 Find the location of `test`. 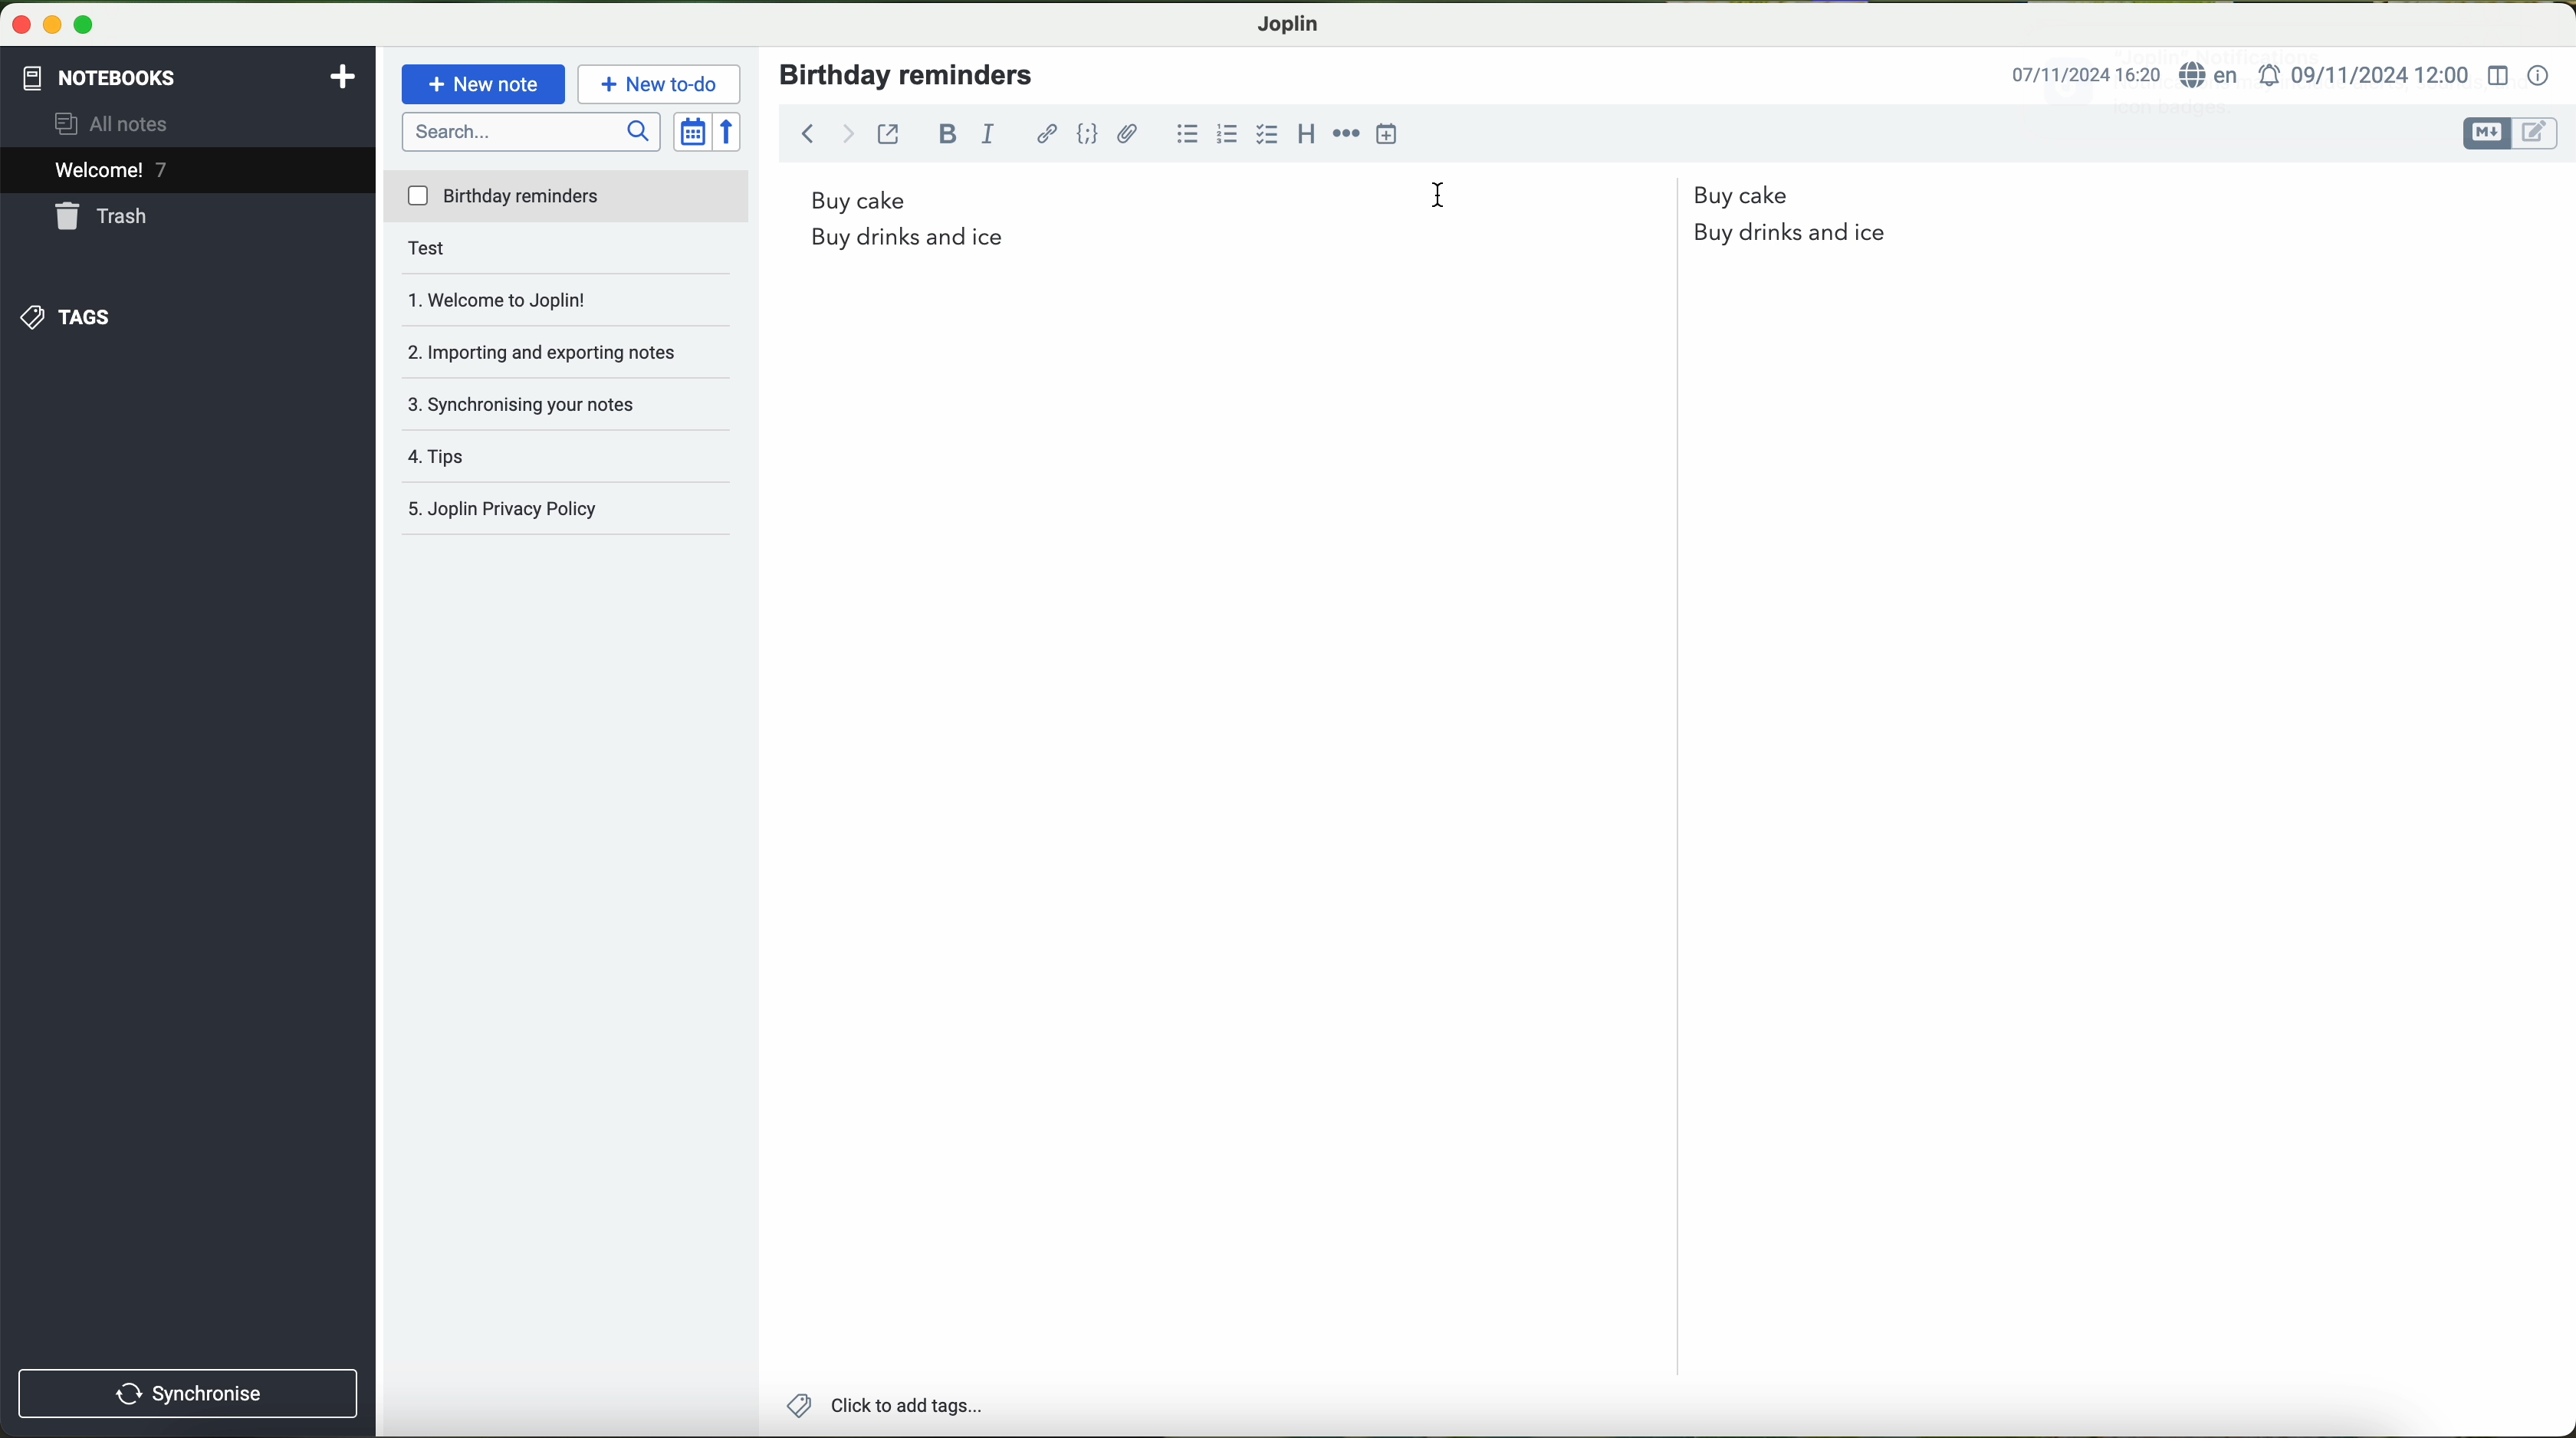

test is located at coordinates (462, 252).